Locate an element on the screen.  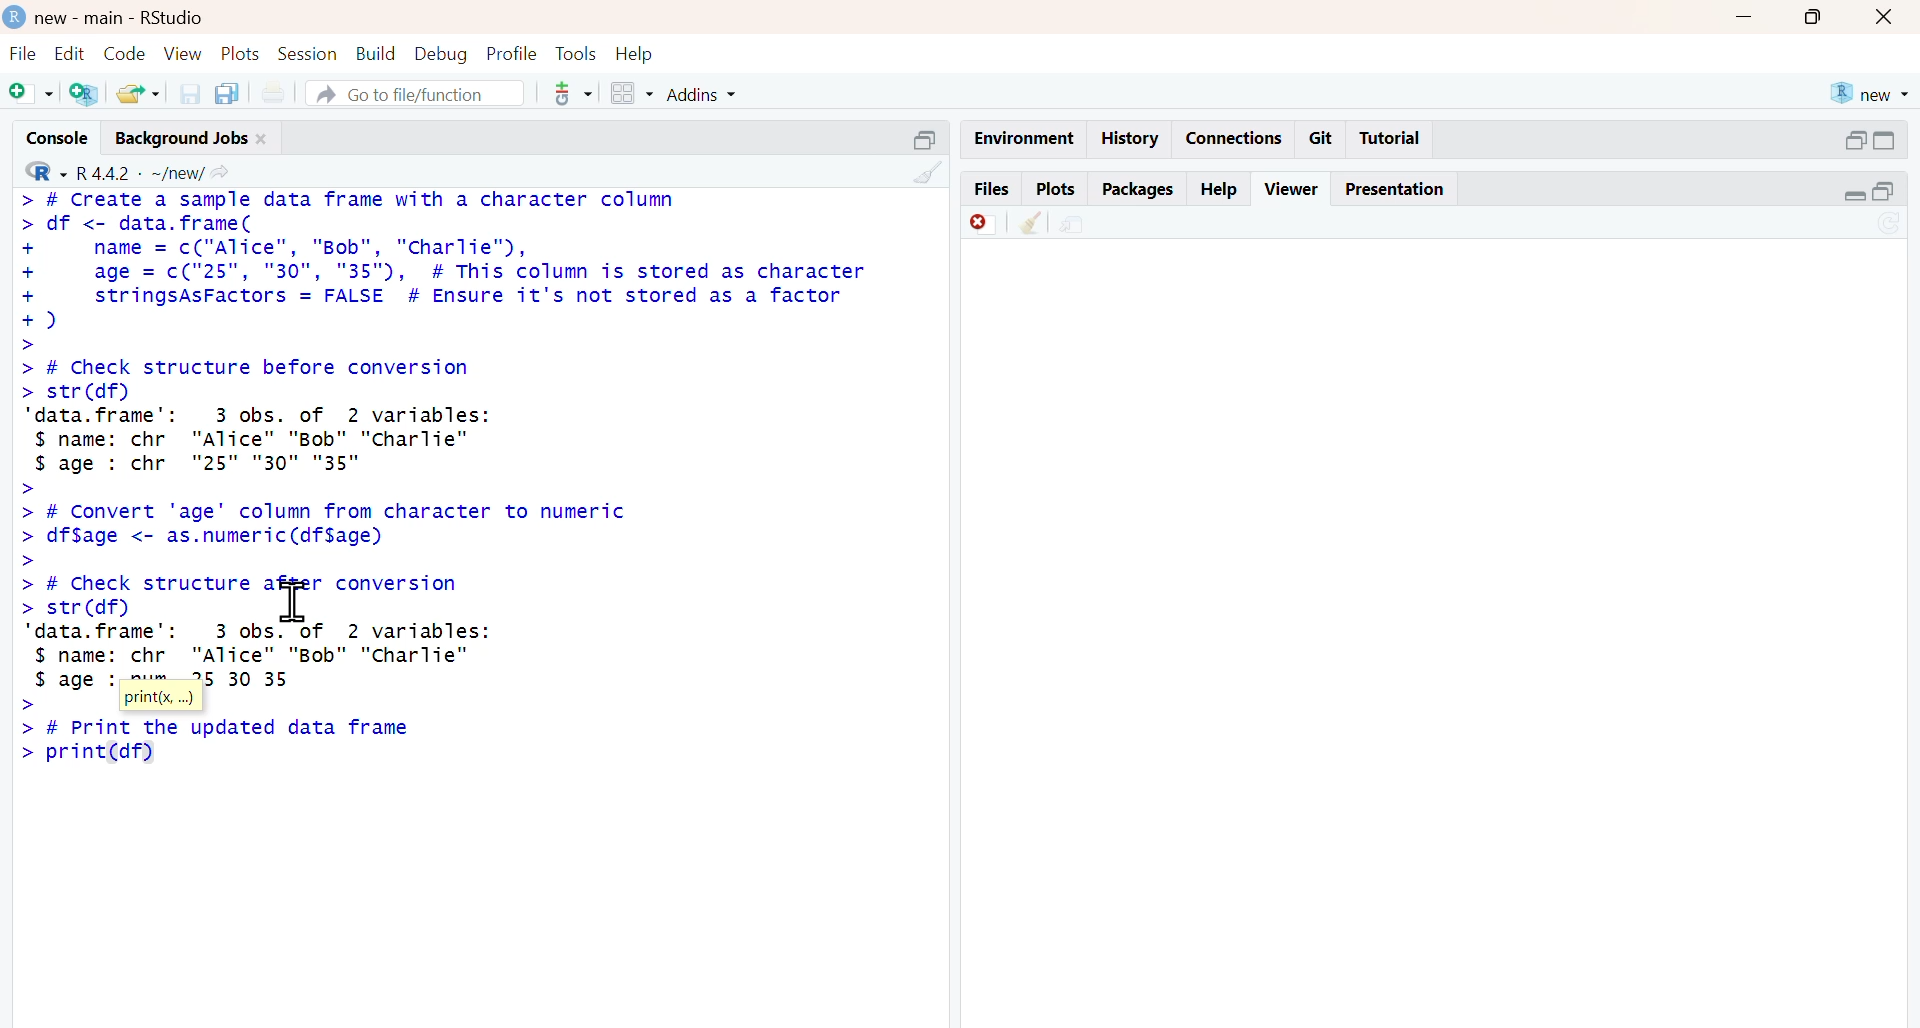
code is located at coordinates (124, 53).